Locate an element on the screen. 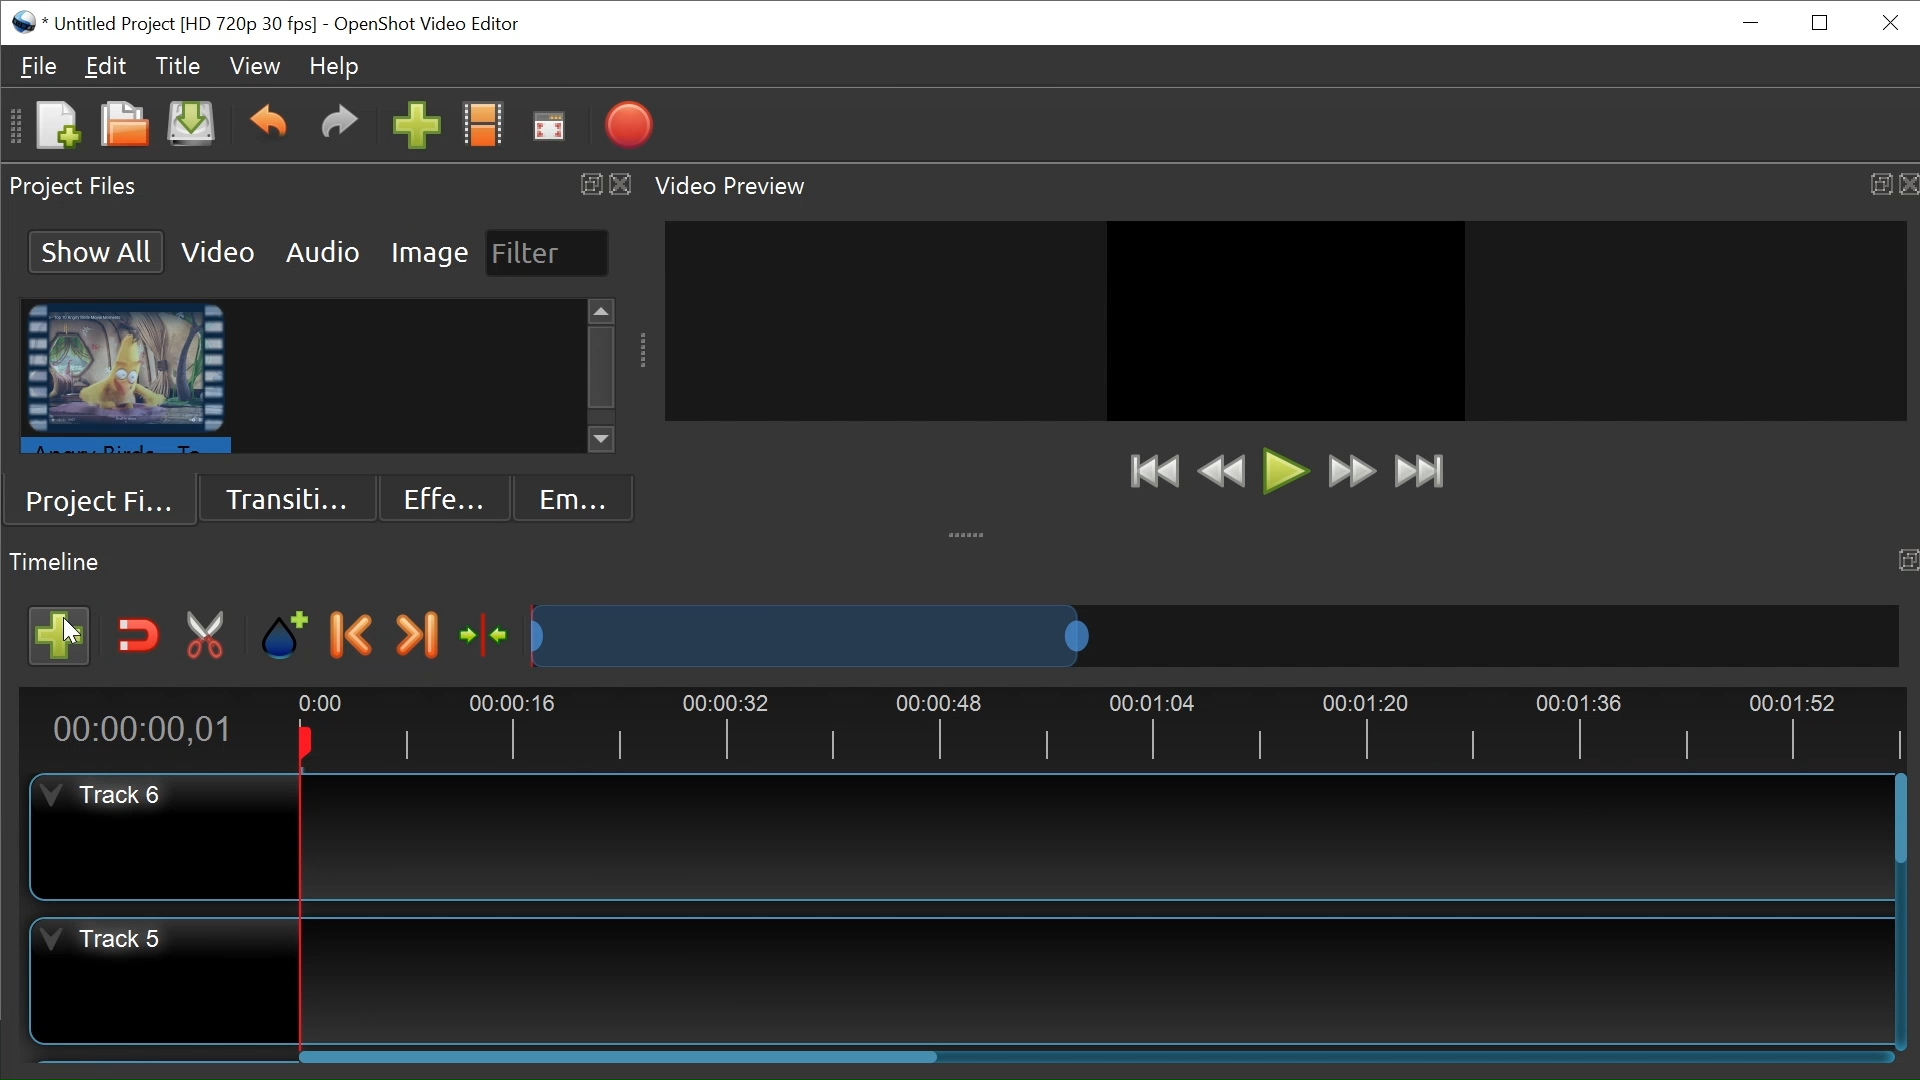  Next Marker is located at coordinates (418, 634).